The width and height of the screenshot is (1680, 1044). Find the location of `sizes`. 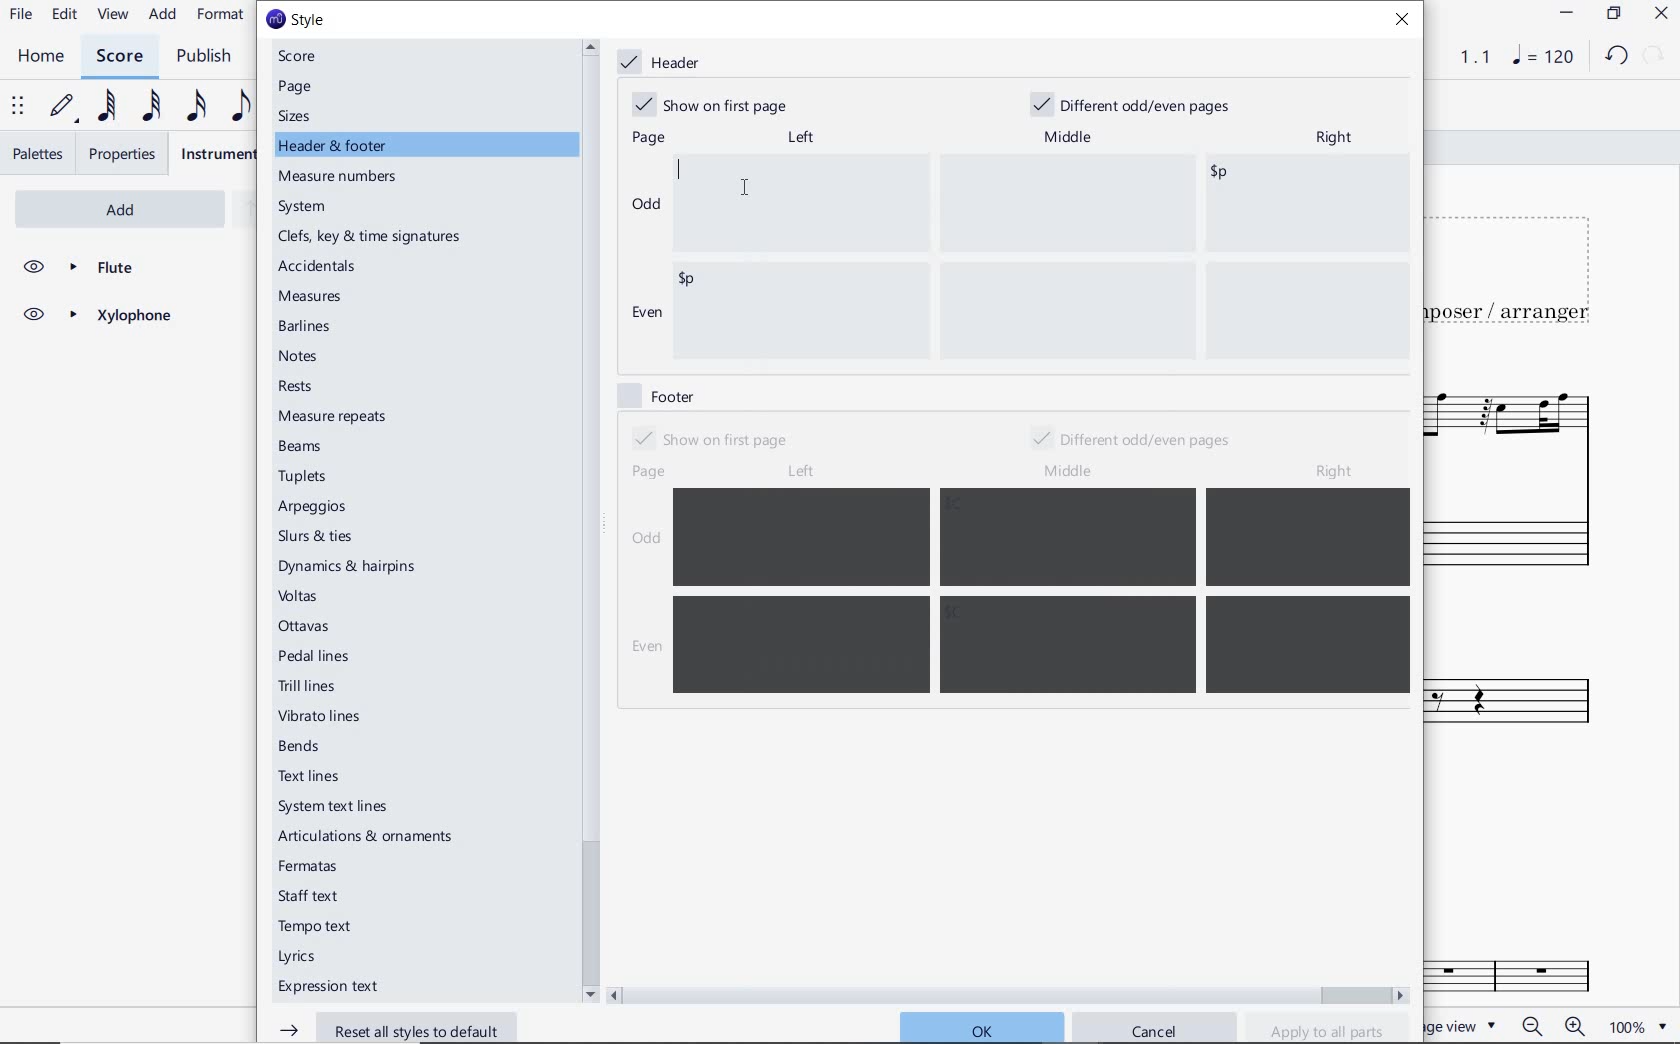

sizes is located at coordinates (299, 116).